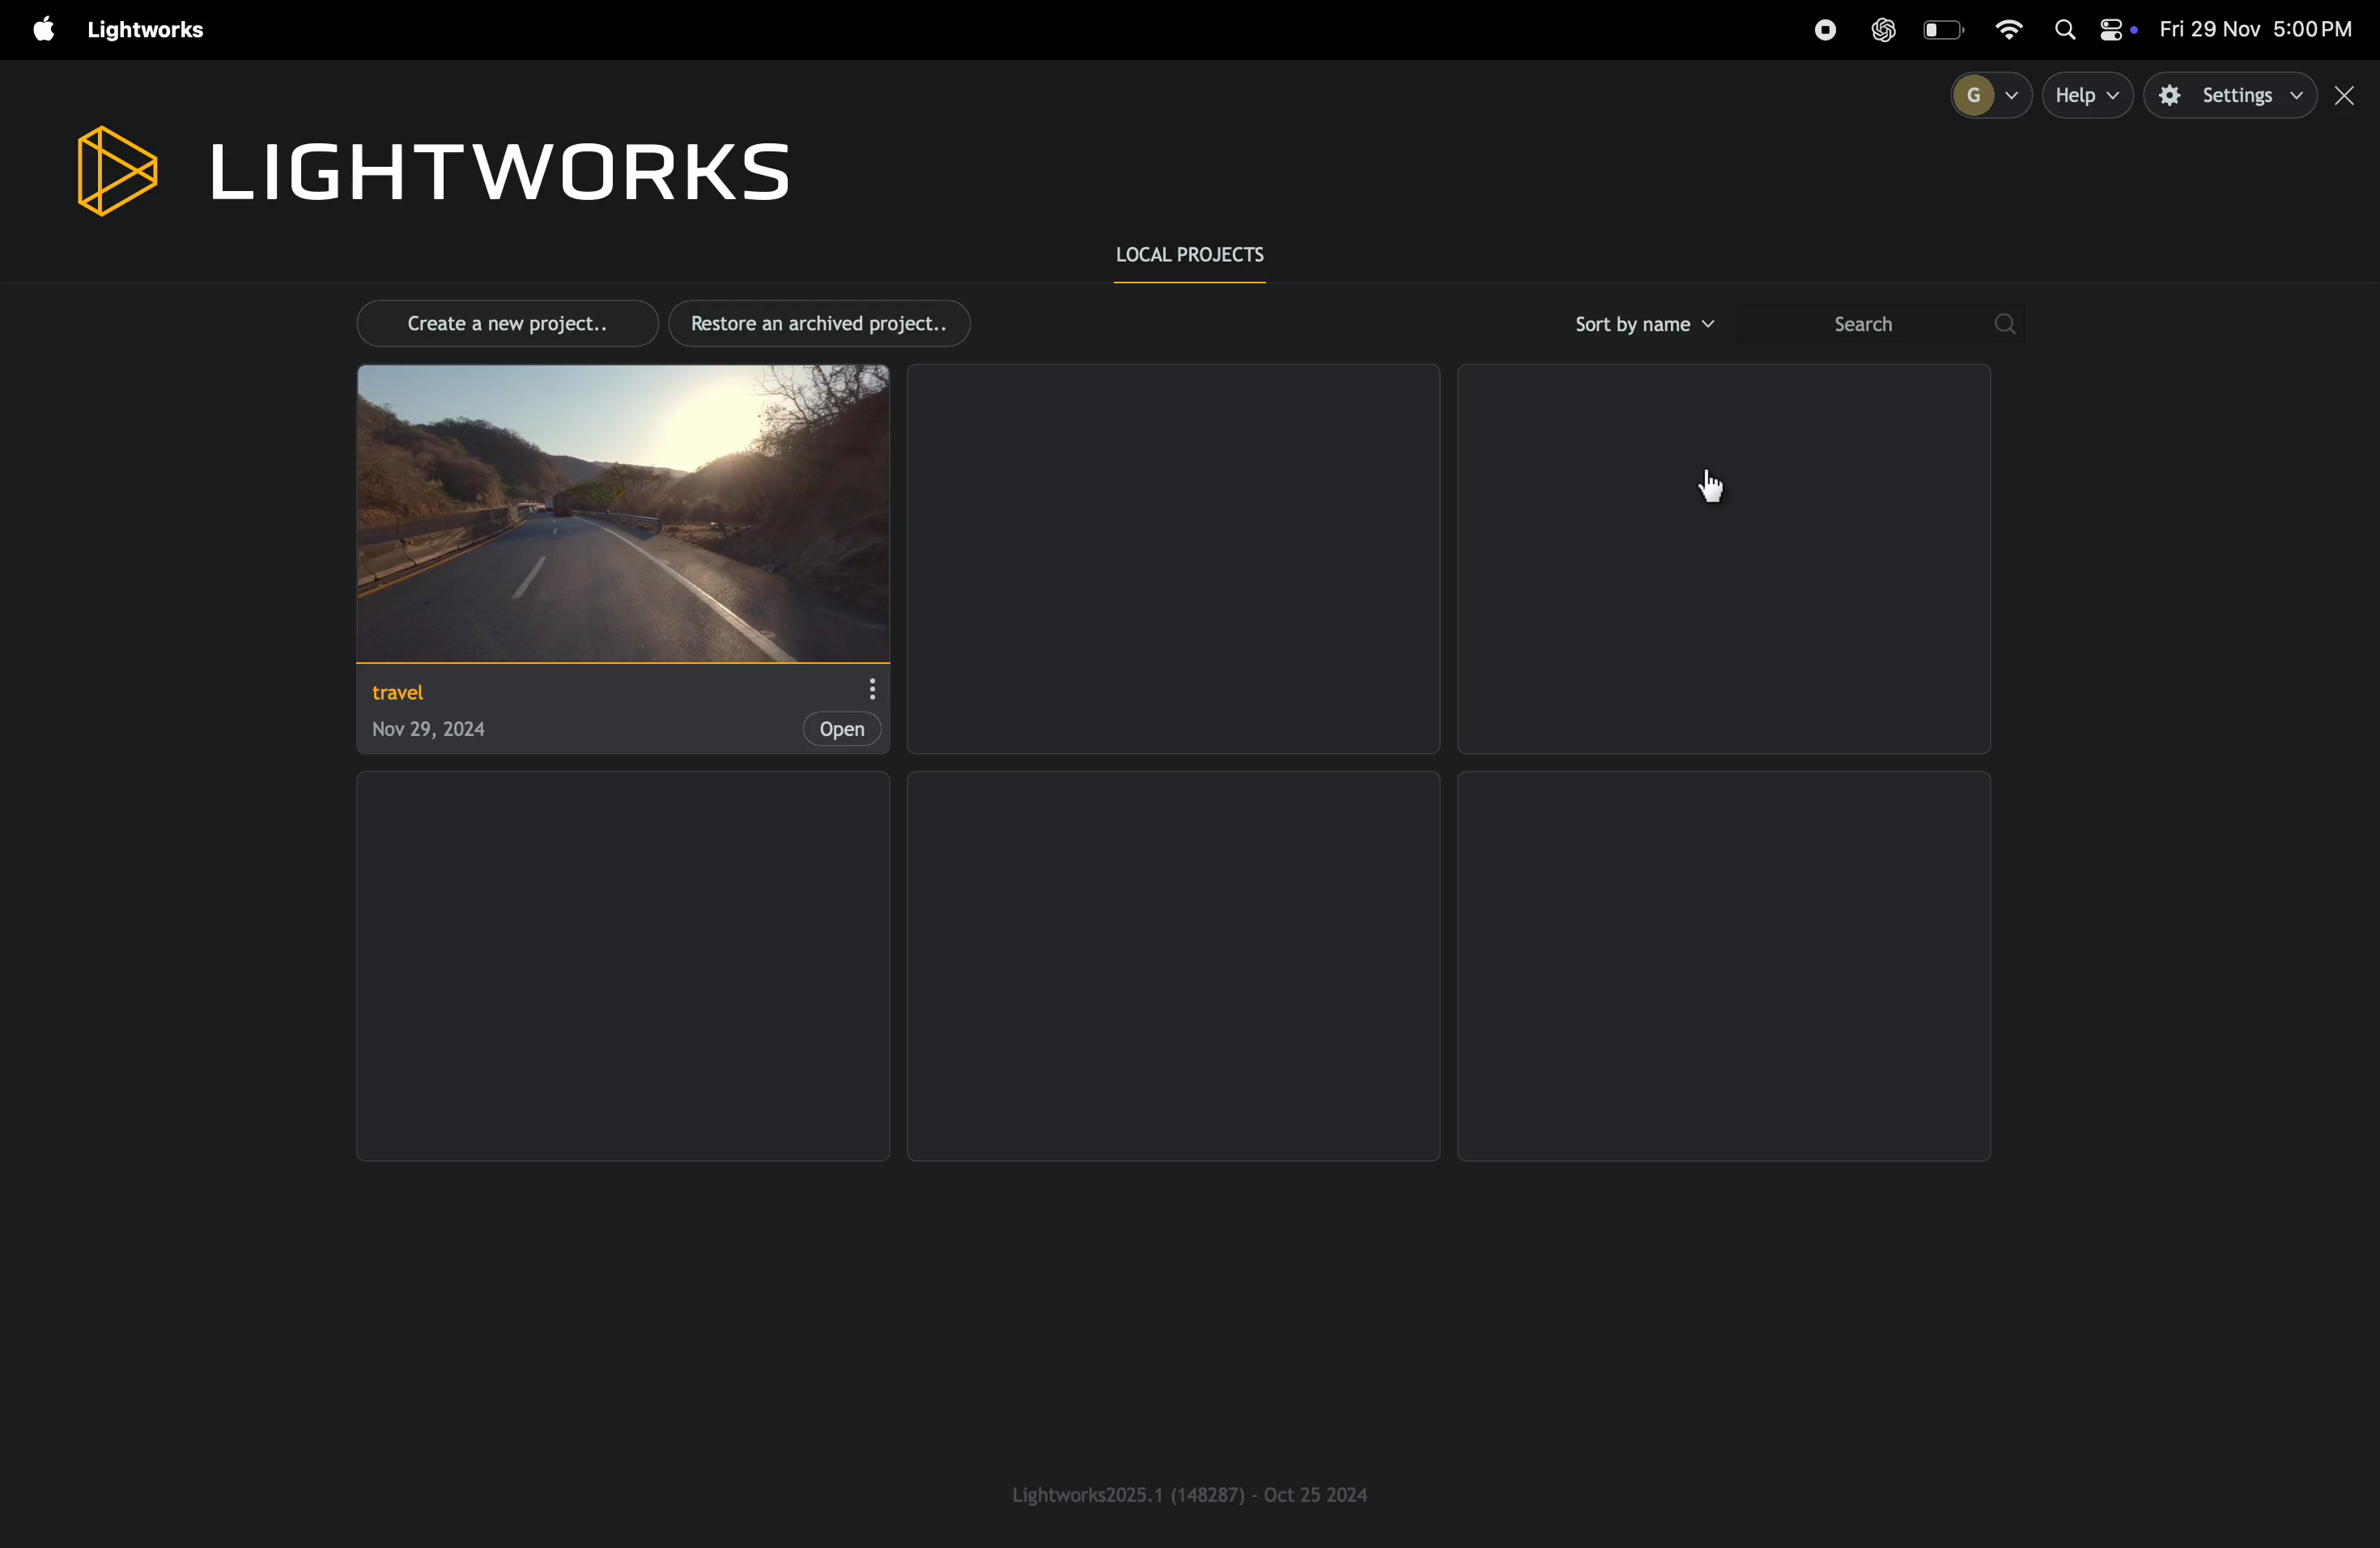 This screenshot has height=1548, width=2380. What do you see at coordinates (1193, 1493) in the screenshot?
I see `light works version` at bounding box center [1193, 1493].